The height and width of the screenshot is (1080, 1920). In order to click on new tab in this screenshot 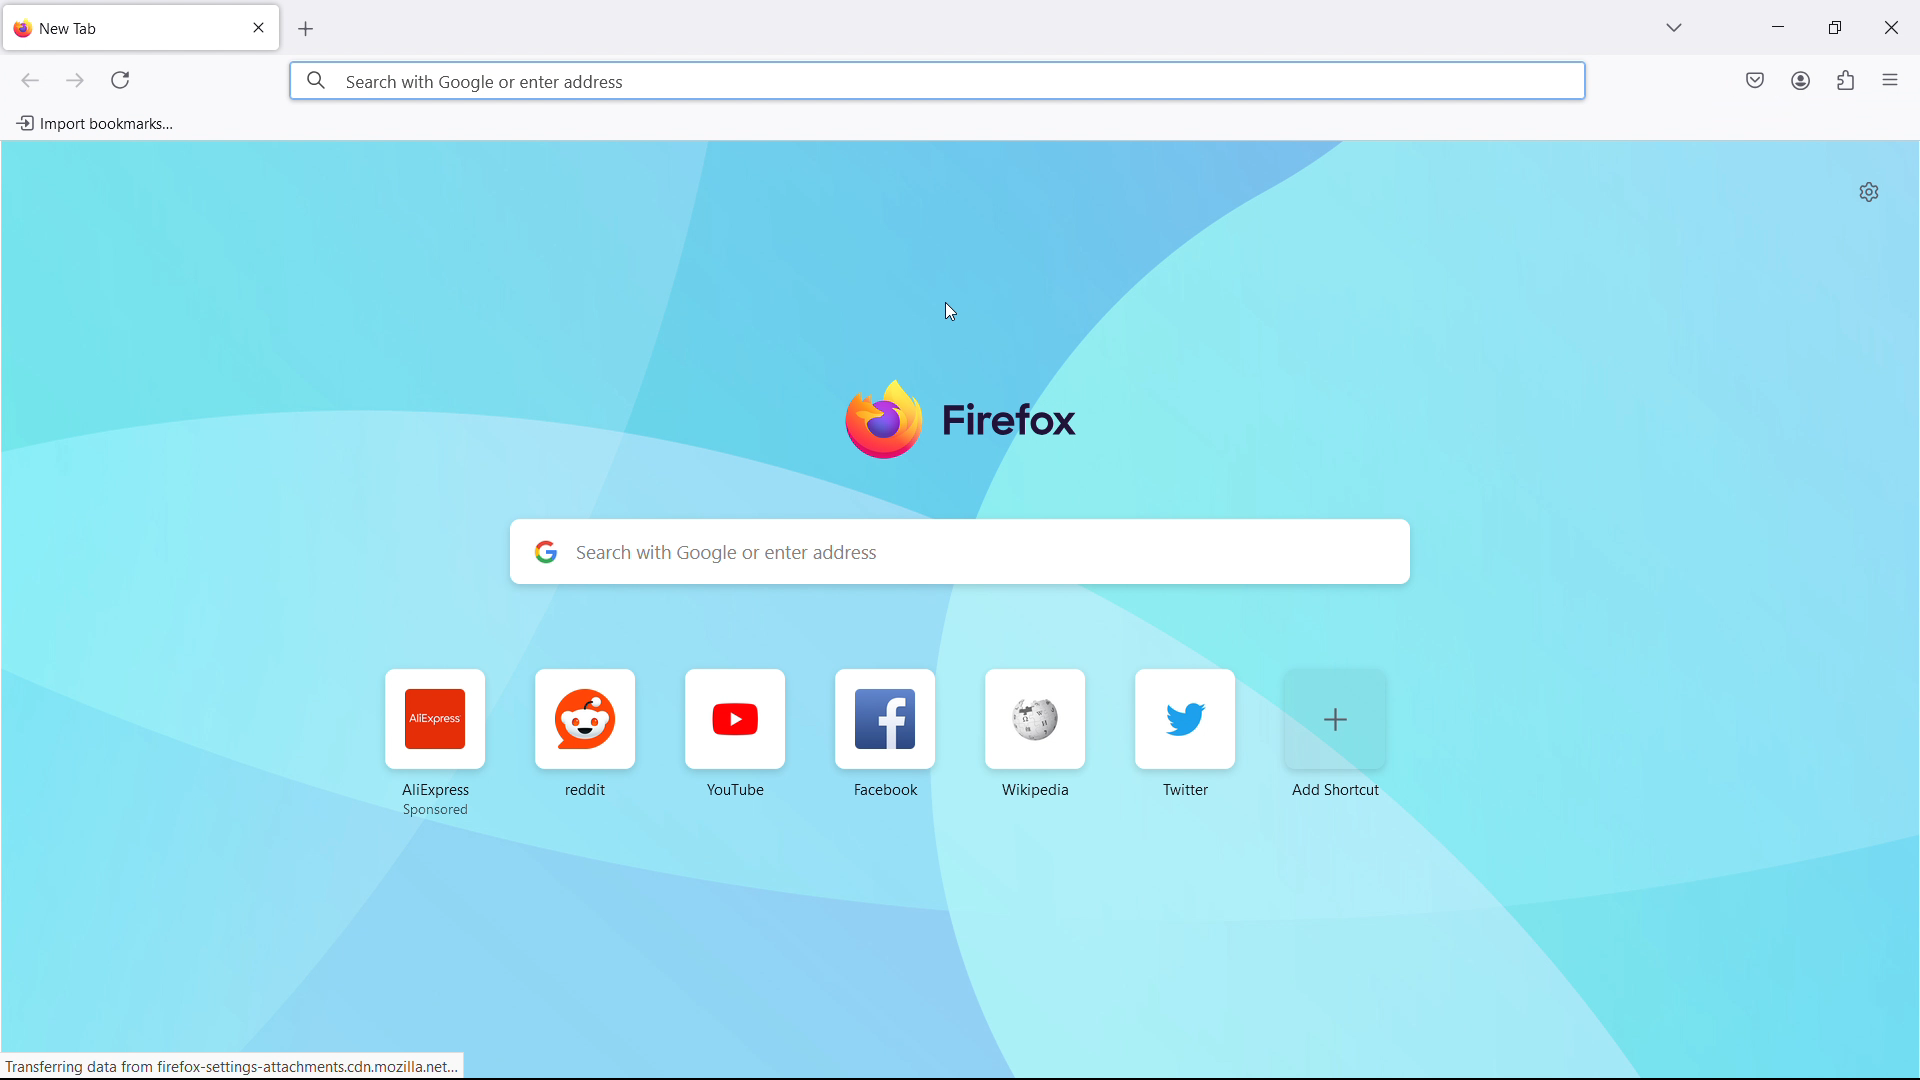, I will do `click(123, 28)`.